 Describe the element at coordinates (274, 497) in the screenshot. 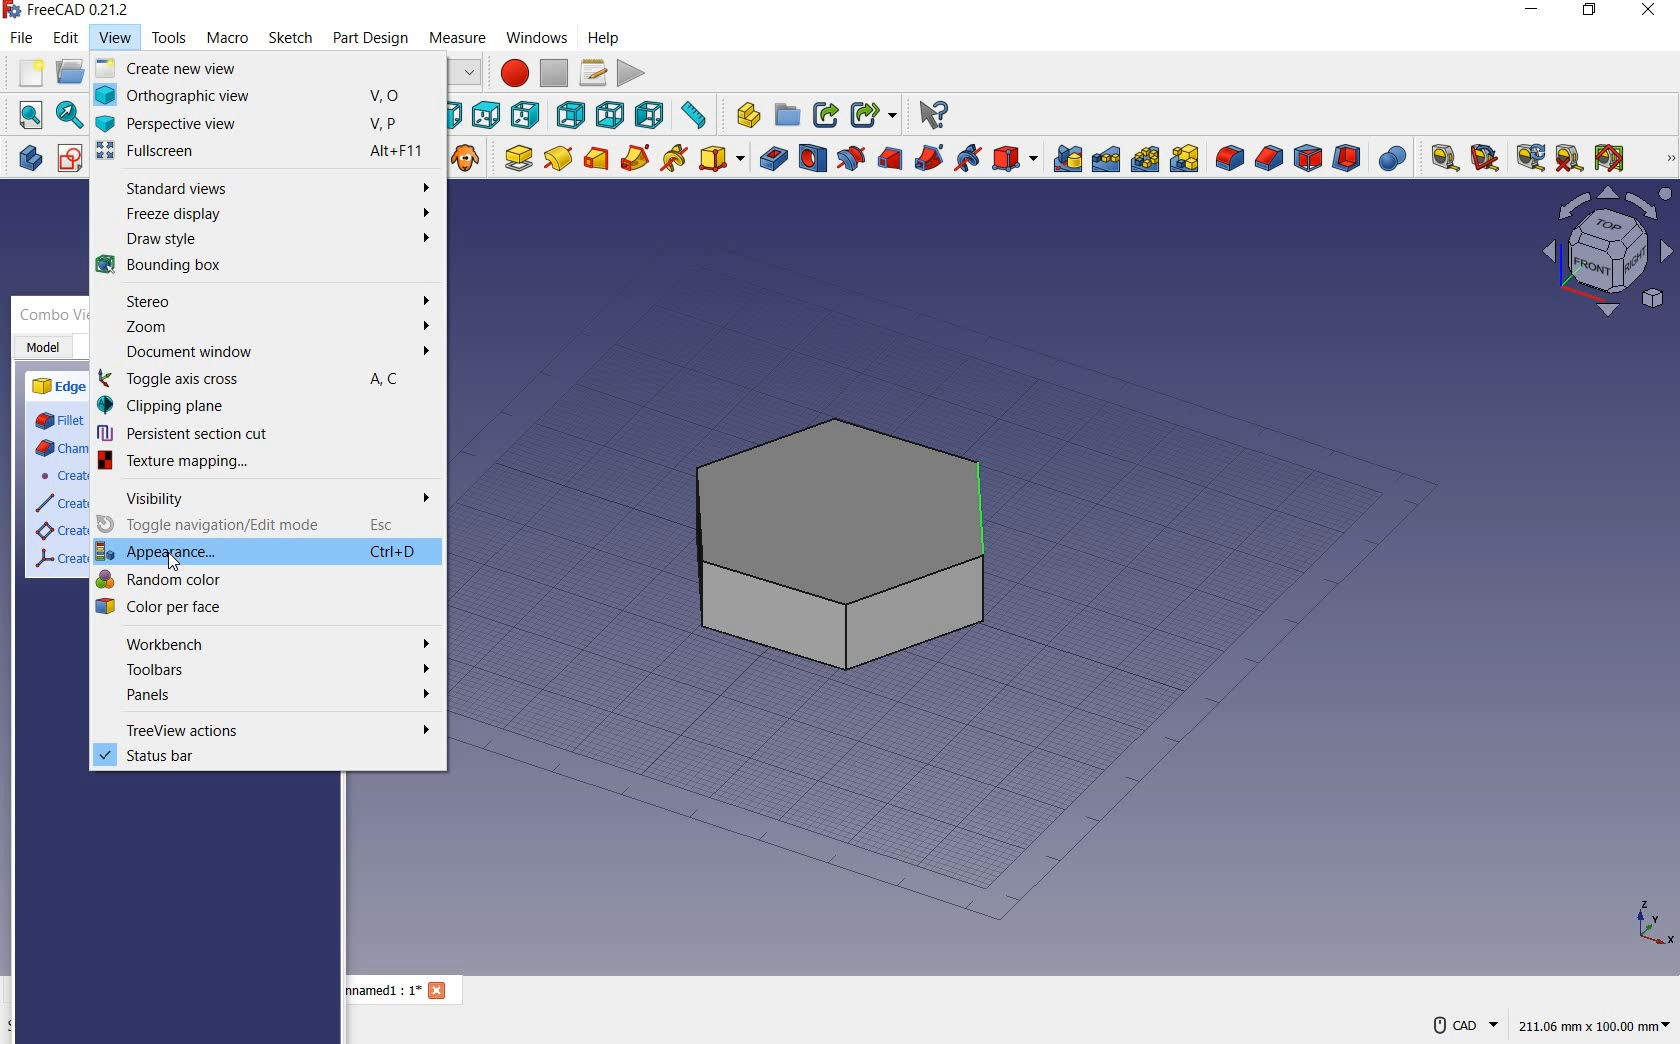

I see `visibility` at that location.